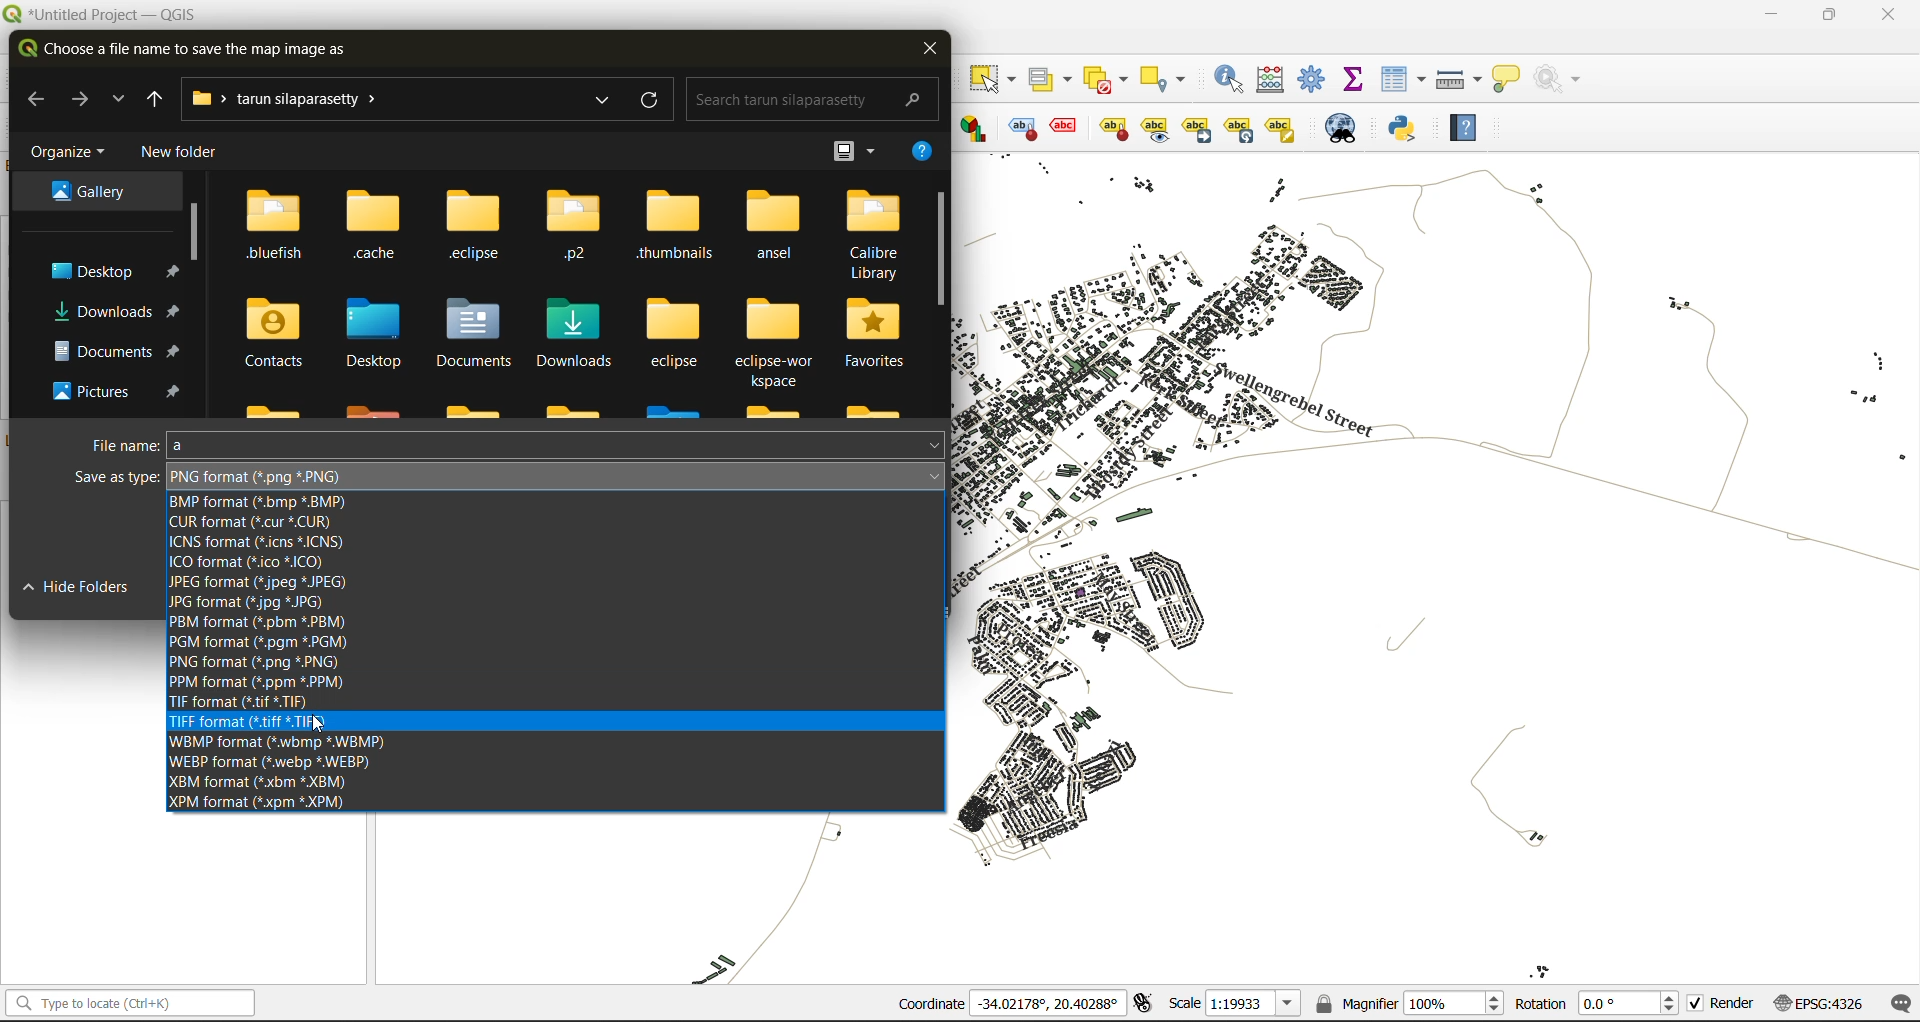  I want to click on wbmp, so click(280, 744).